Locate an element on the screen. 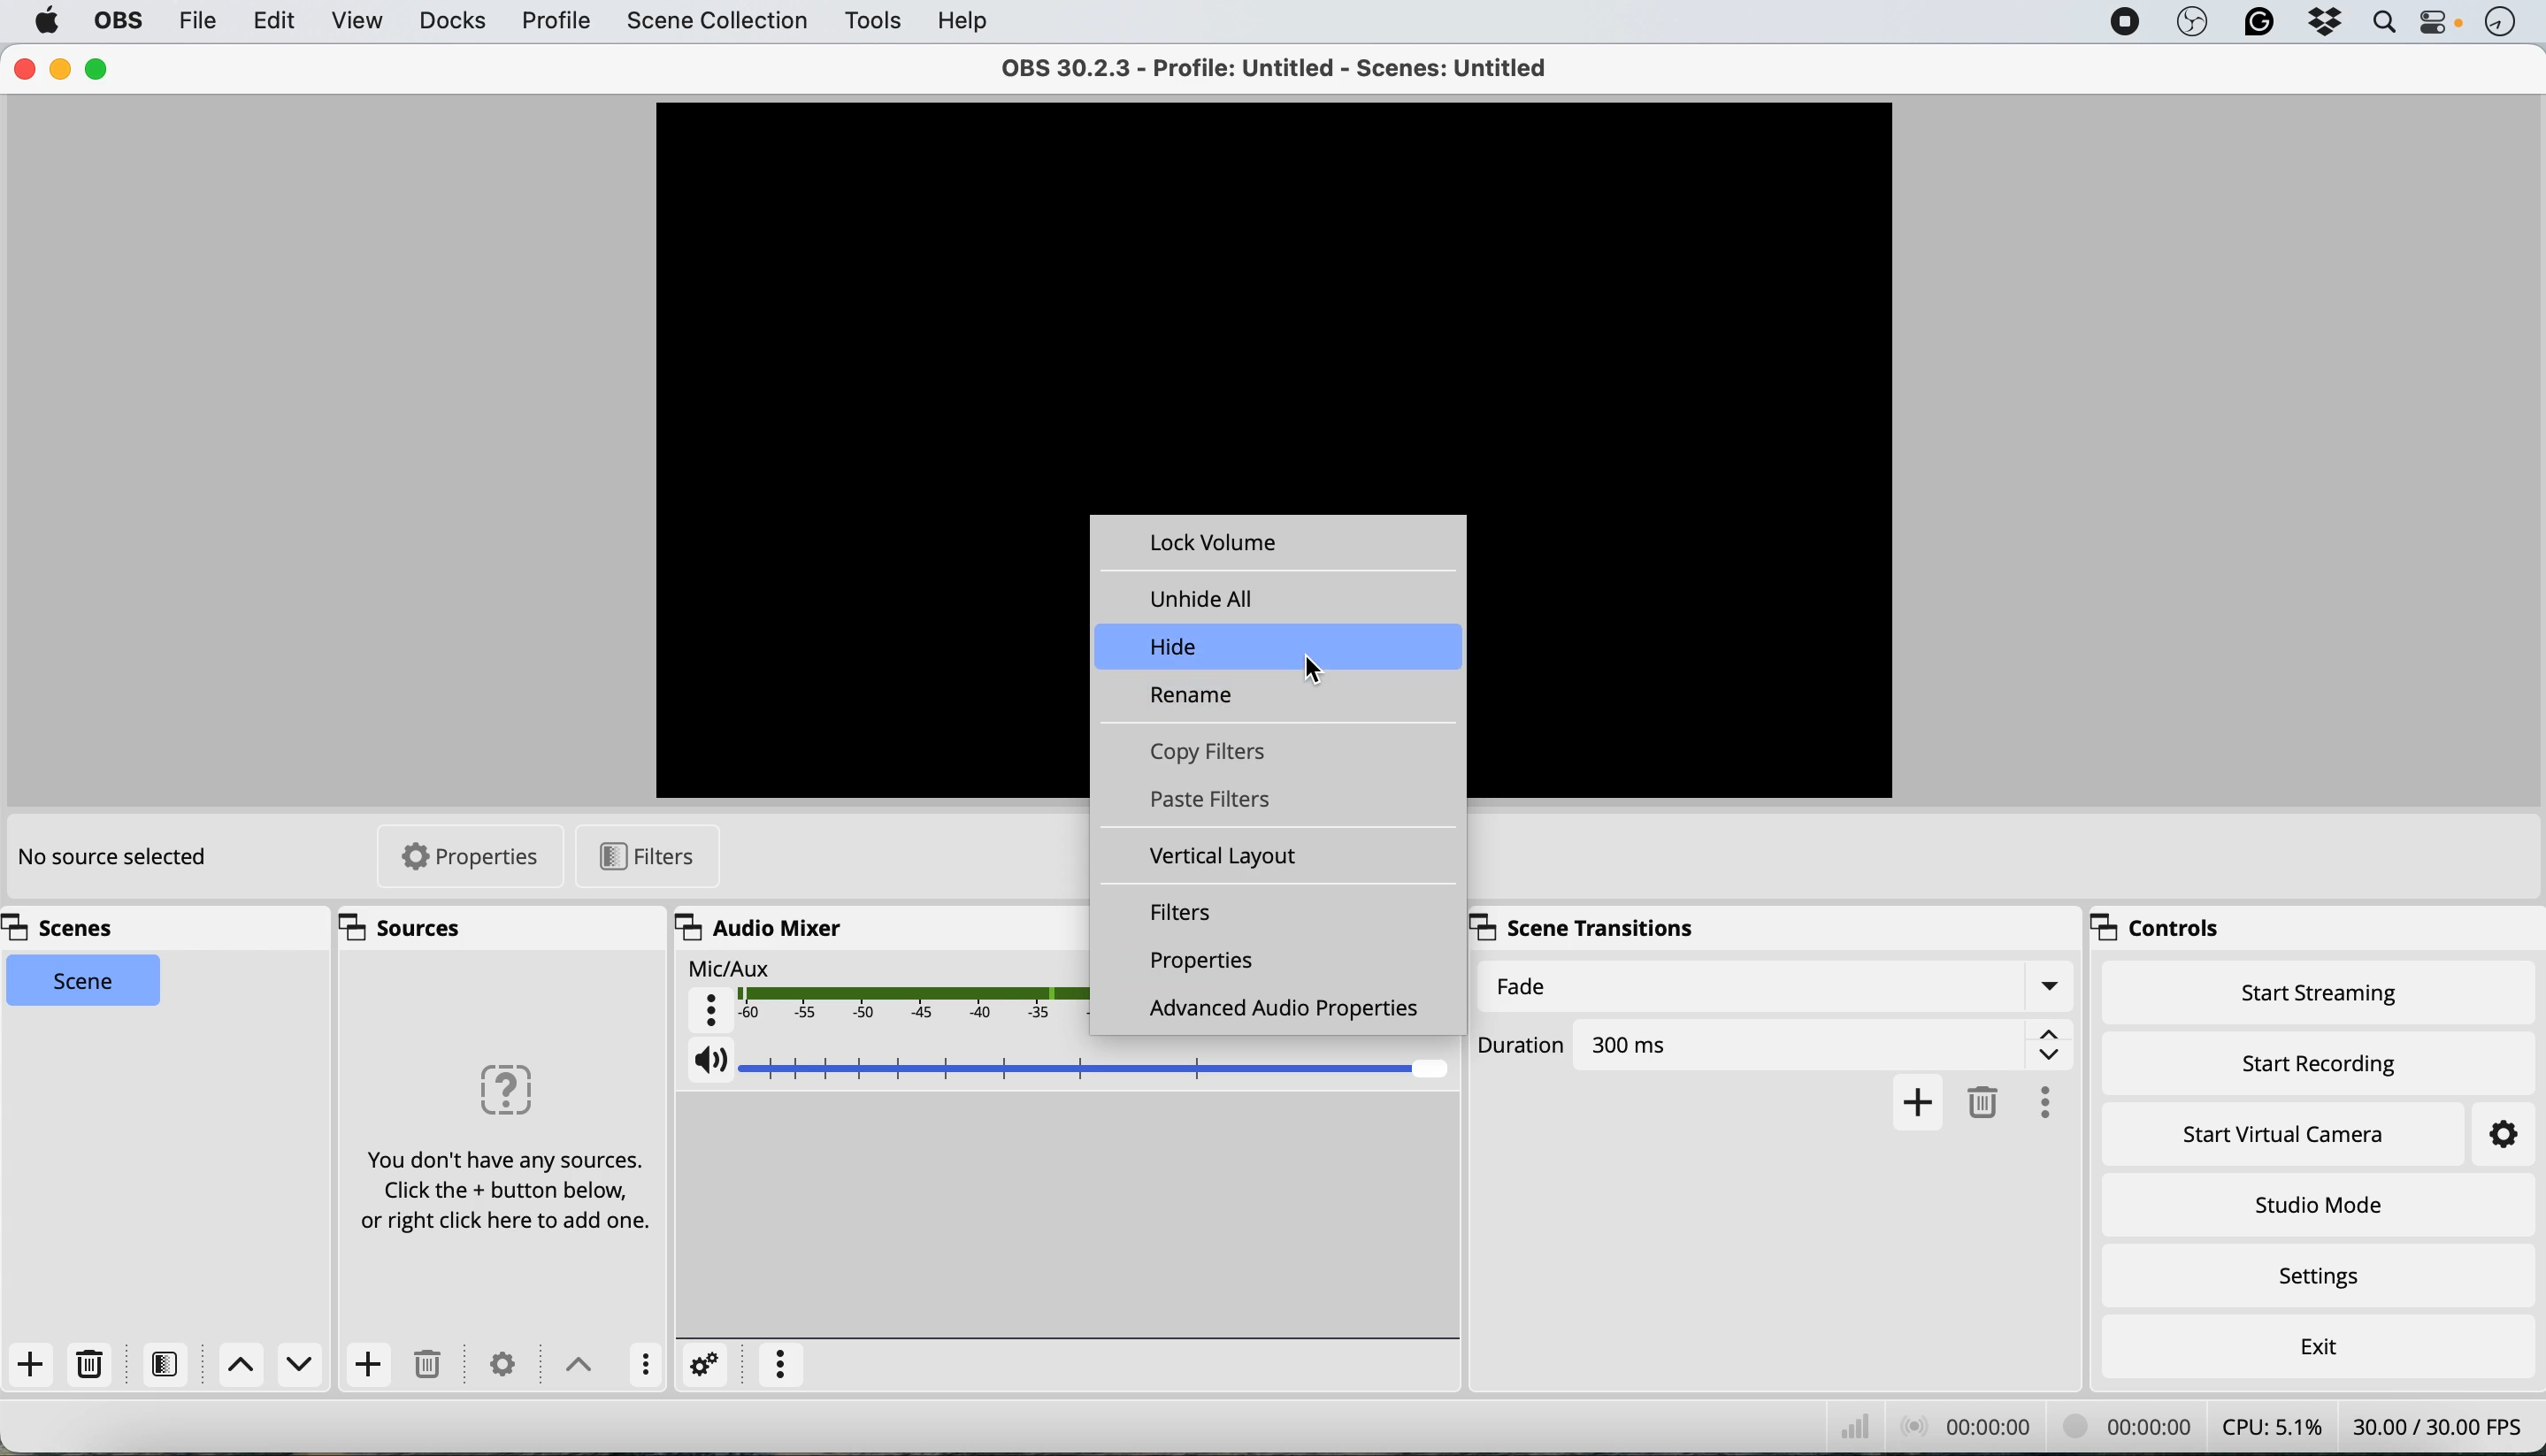  scene collection is located at coordinates (719, 24).